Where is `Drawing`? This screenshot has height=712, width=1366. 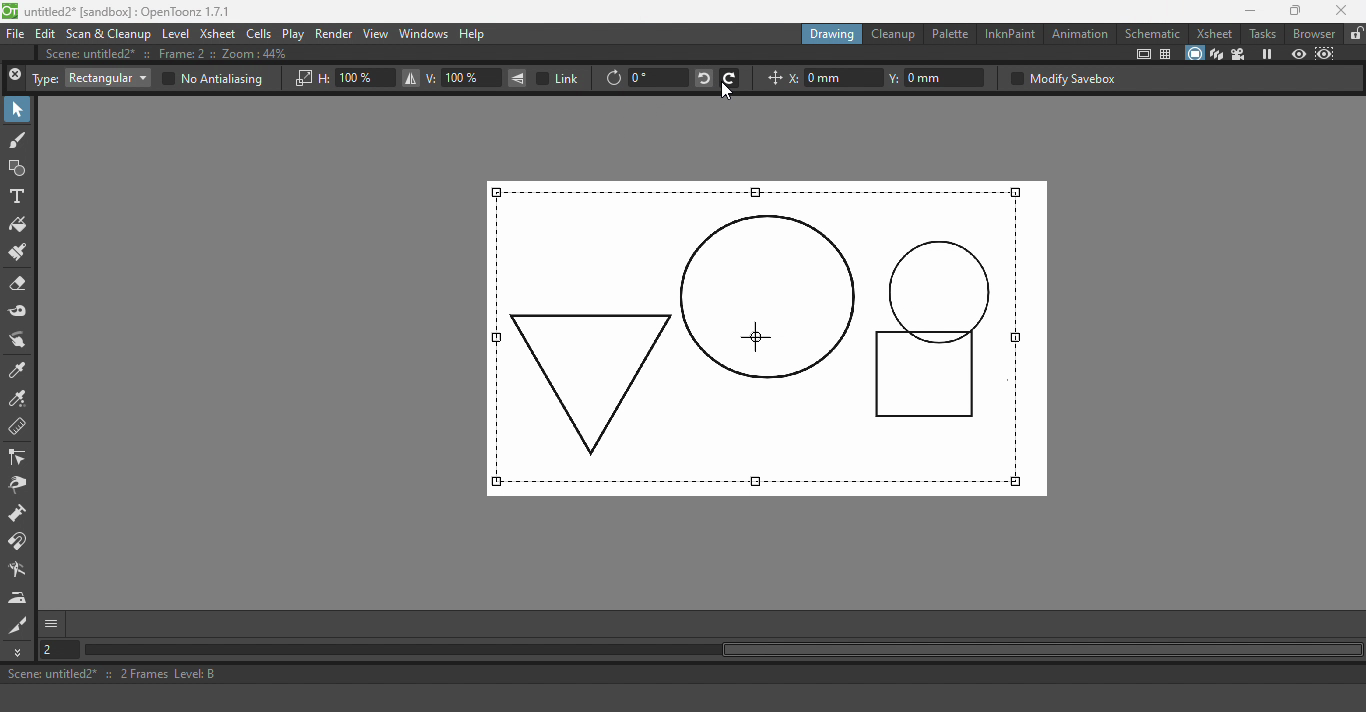
Drawing is located at coordinates (832, 33).